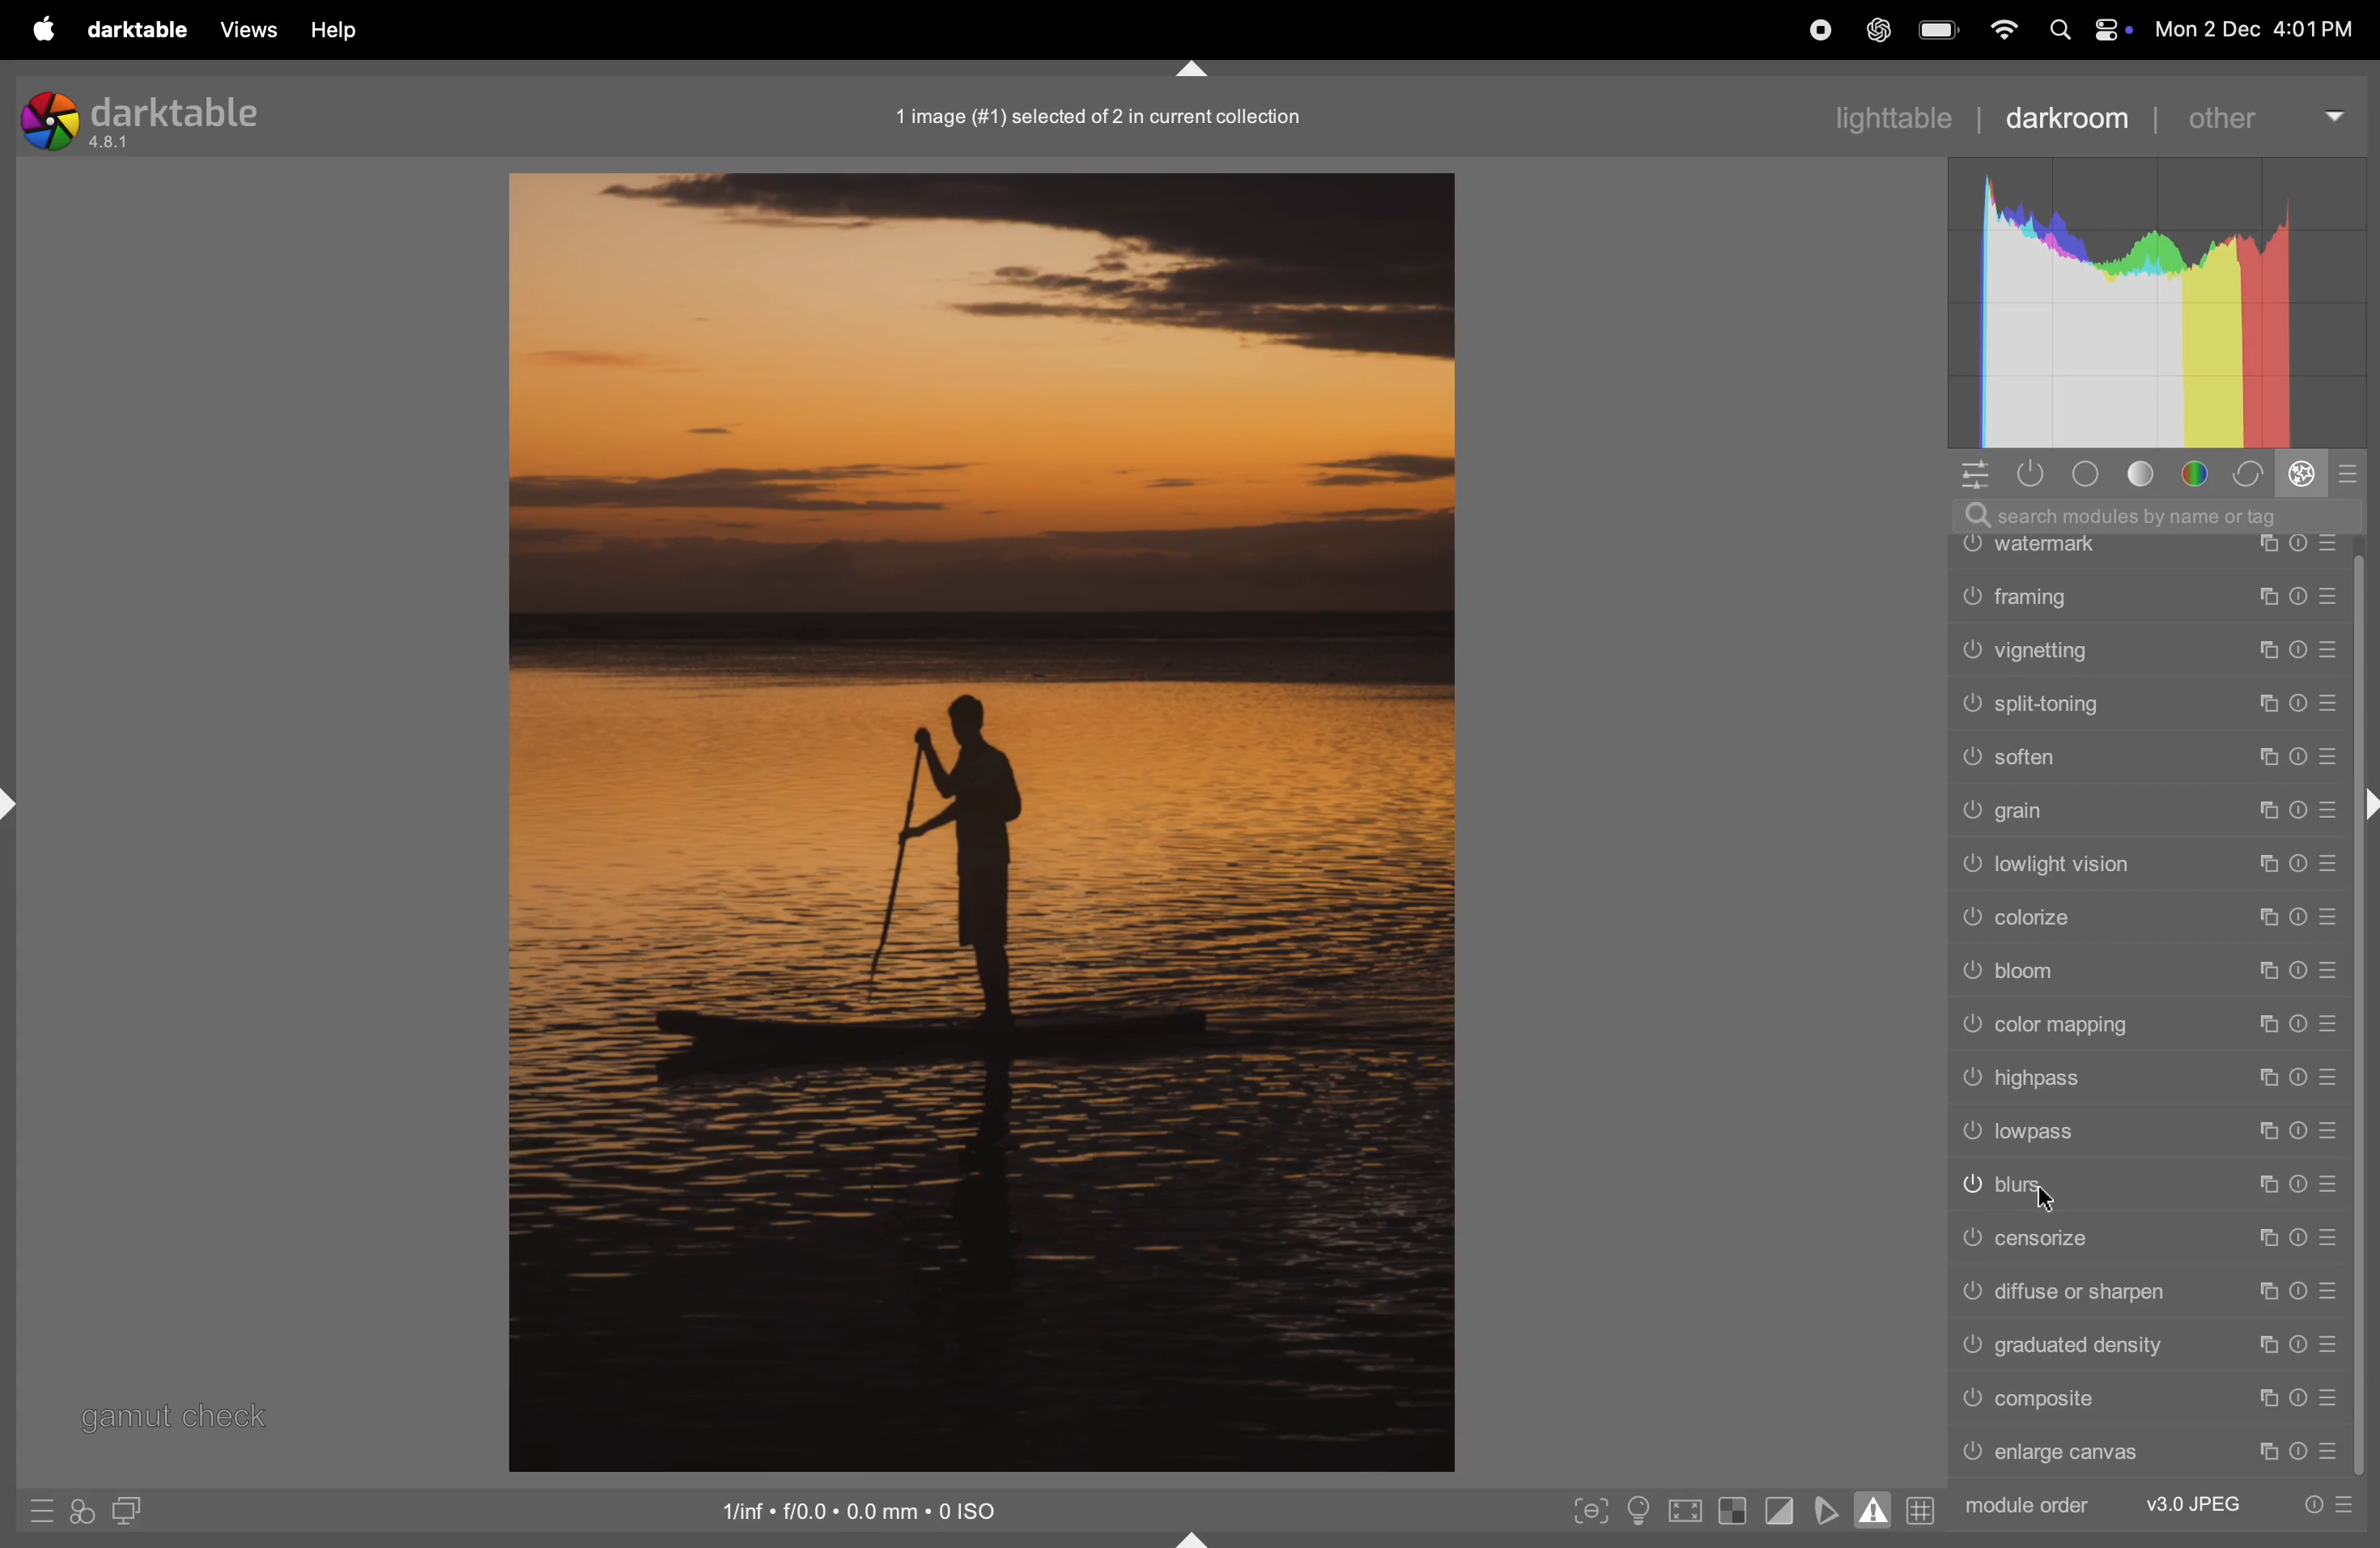  Describe the element at coordinates (1878, 28) in the screenshot. I see `chatgpt` at that location.